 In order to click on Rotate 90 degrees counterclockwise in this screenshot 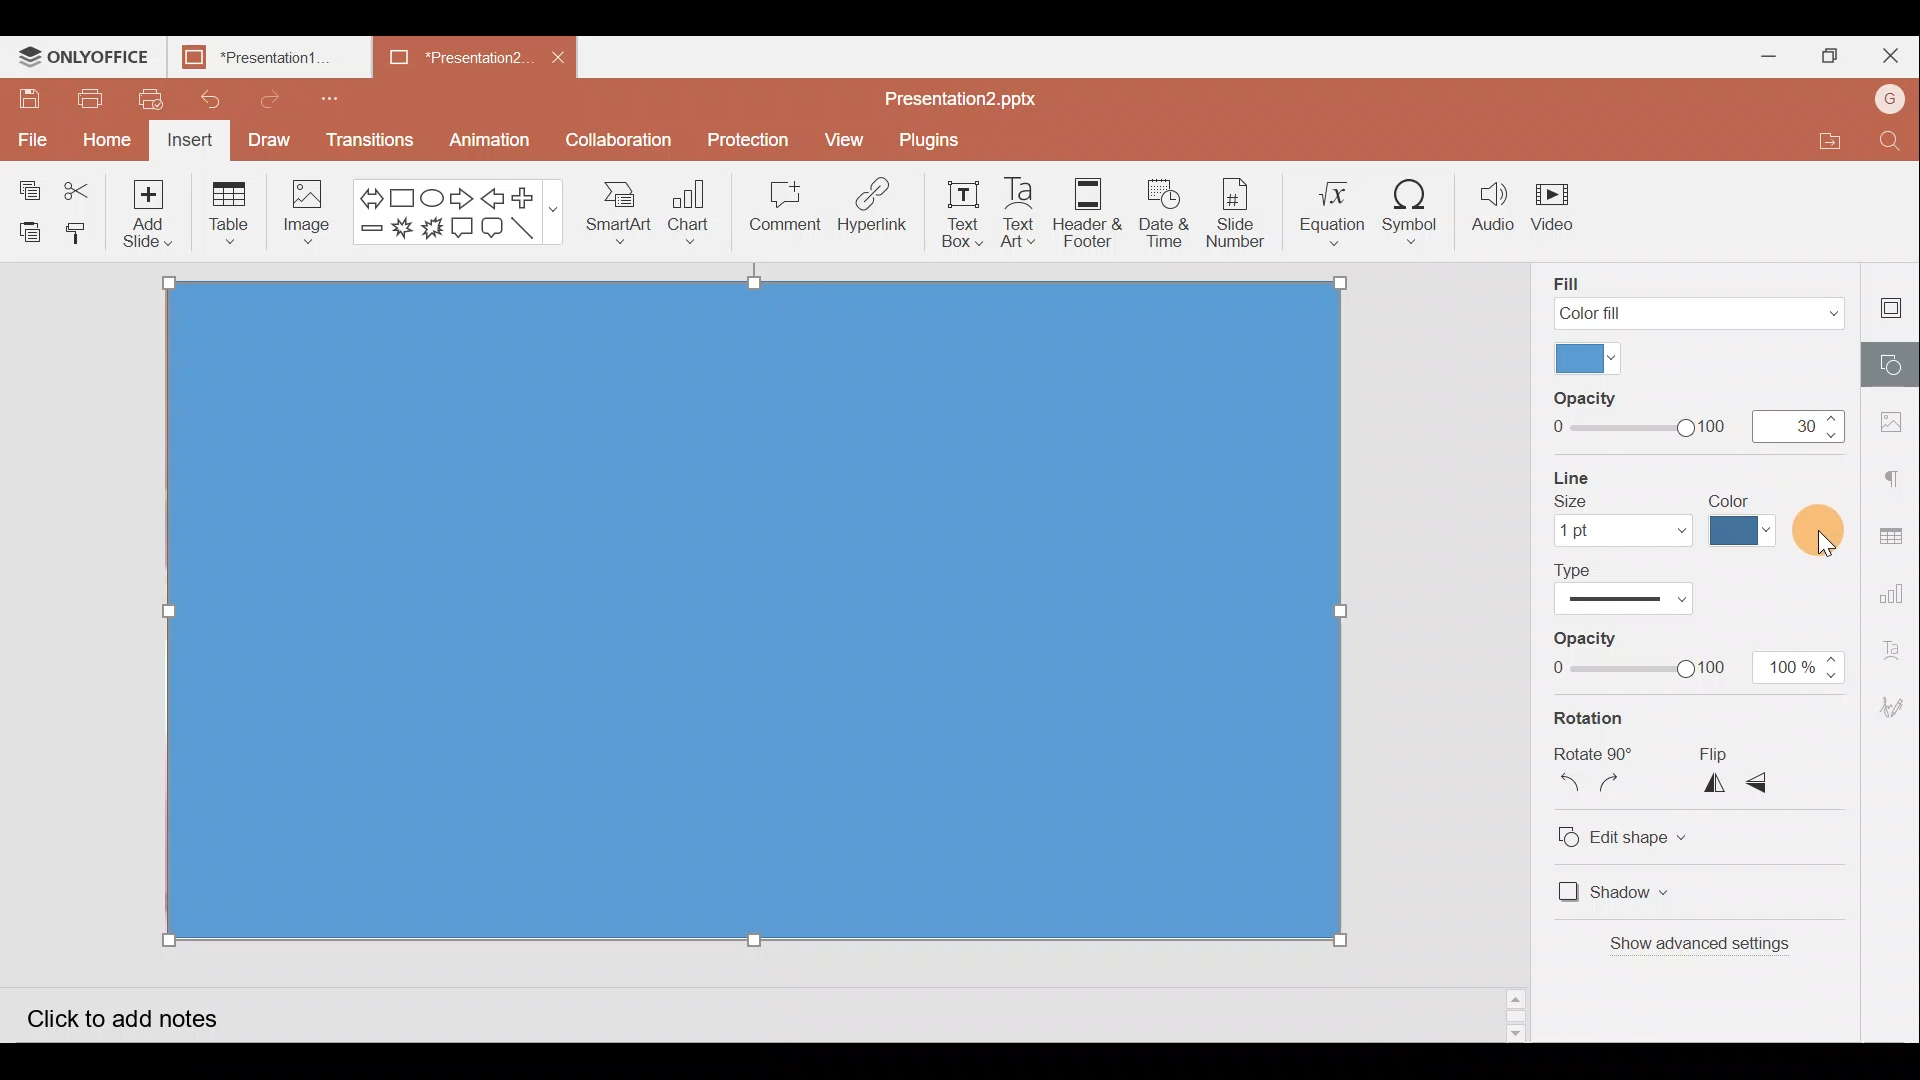, I will do `click(1568, 787)`.